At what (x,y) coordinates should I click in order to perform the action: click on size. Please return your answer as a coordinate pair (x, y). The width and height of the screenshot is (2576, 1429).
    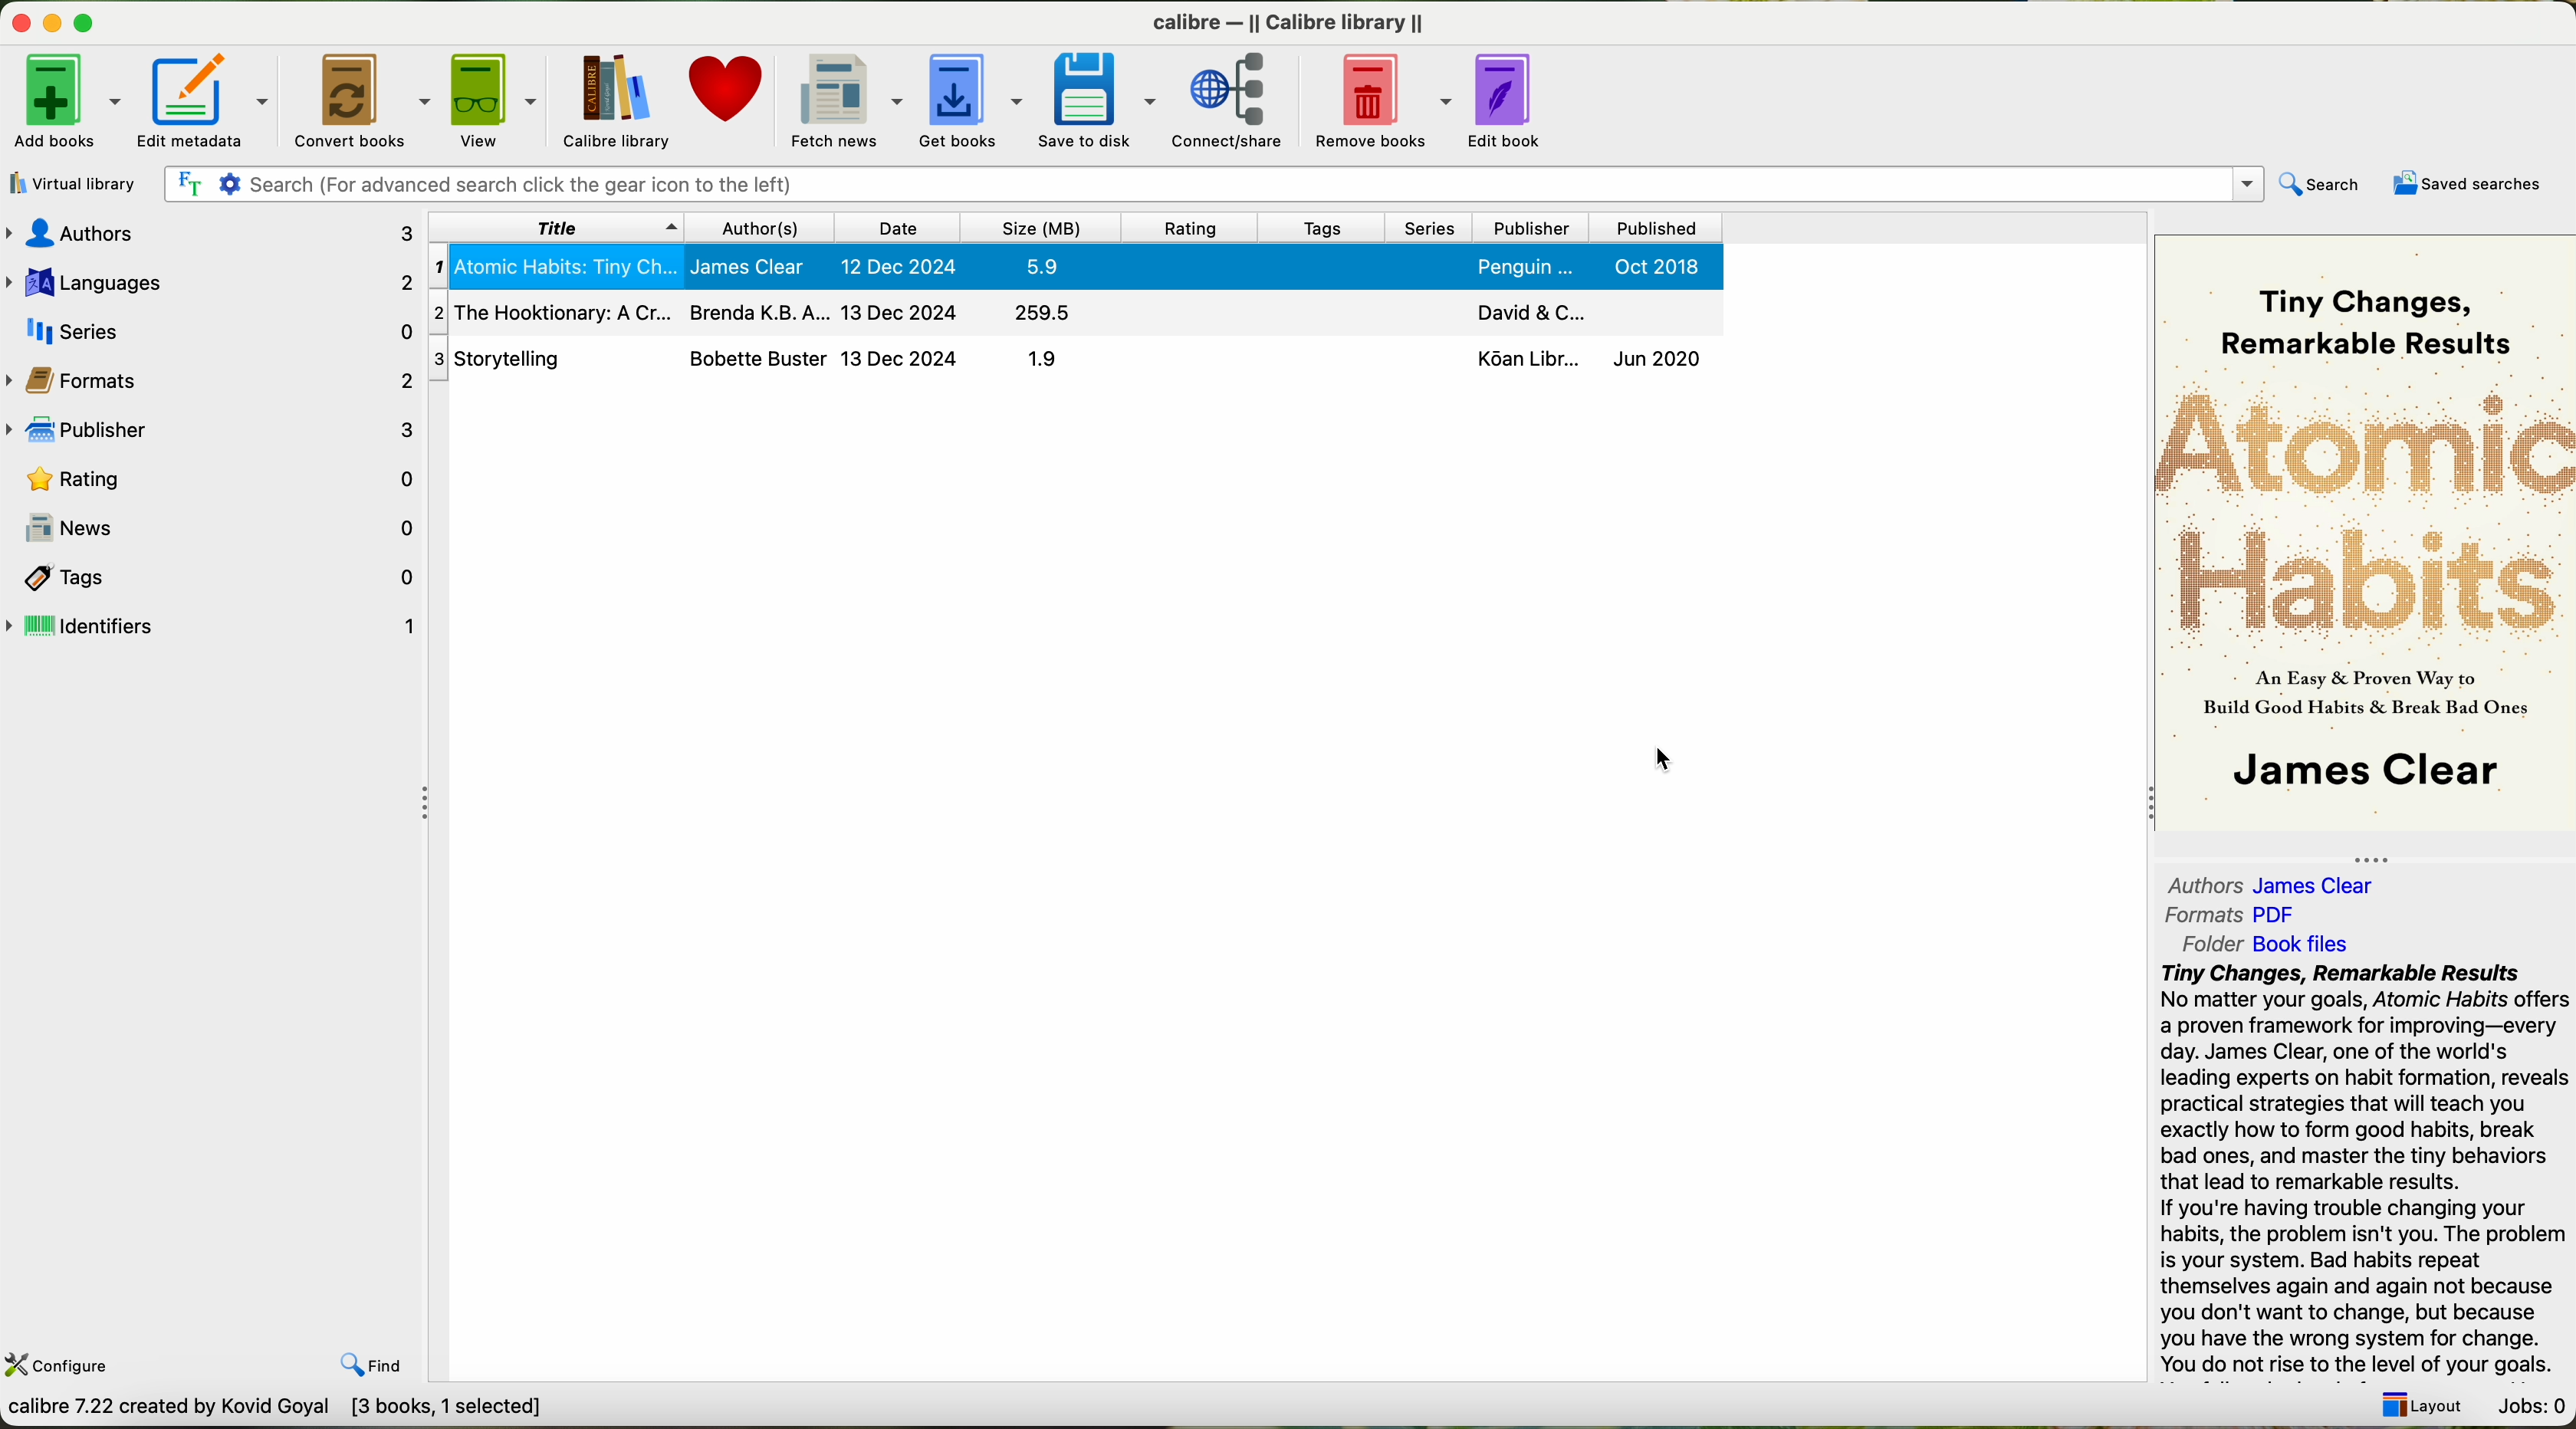
    Looking at the image, I should click on (1042, 228).